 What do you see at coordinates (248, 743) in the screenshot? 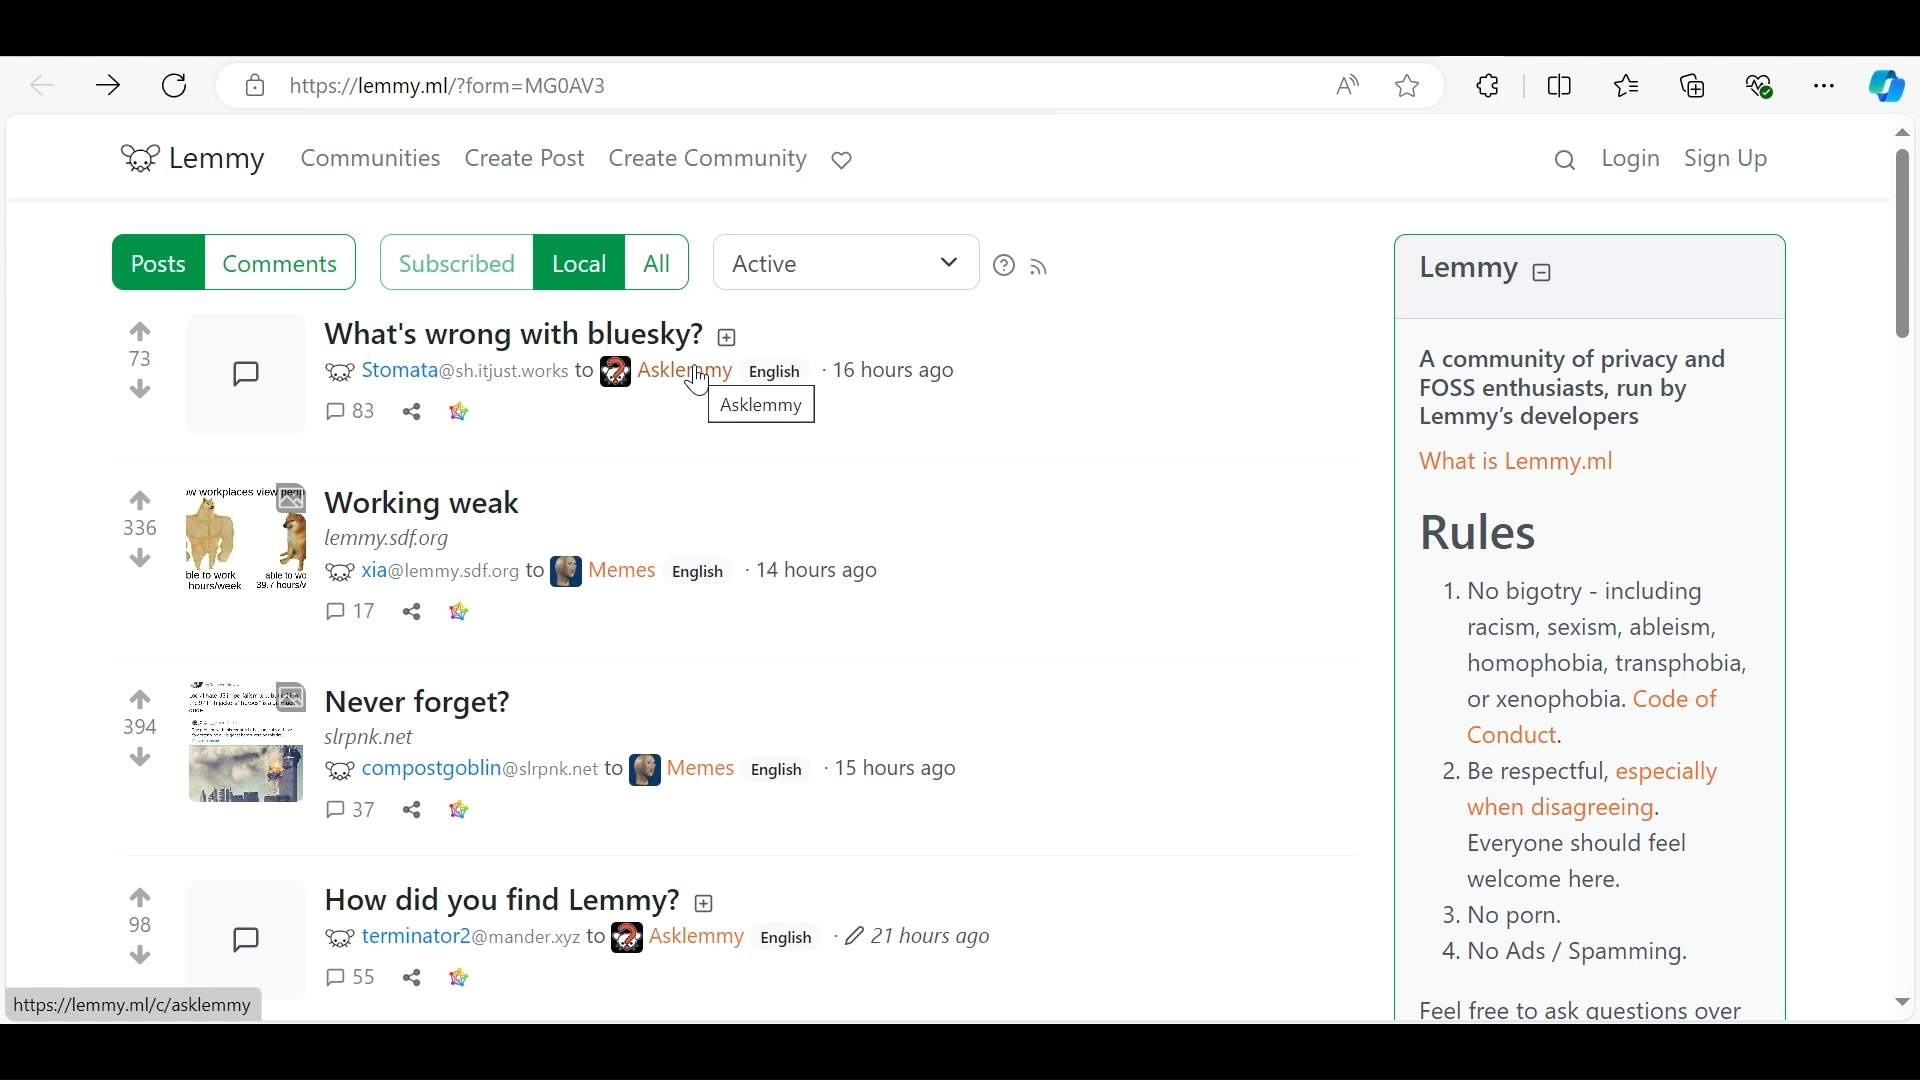
I see `Comments` at bounding box center [248, 743].